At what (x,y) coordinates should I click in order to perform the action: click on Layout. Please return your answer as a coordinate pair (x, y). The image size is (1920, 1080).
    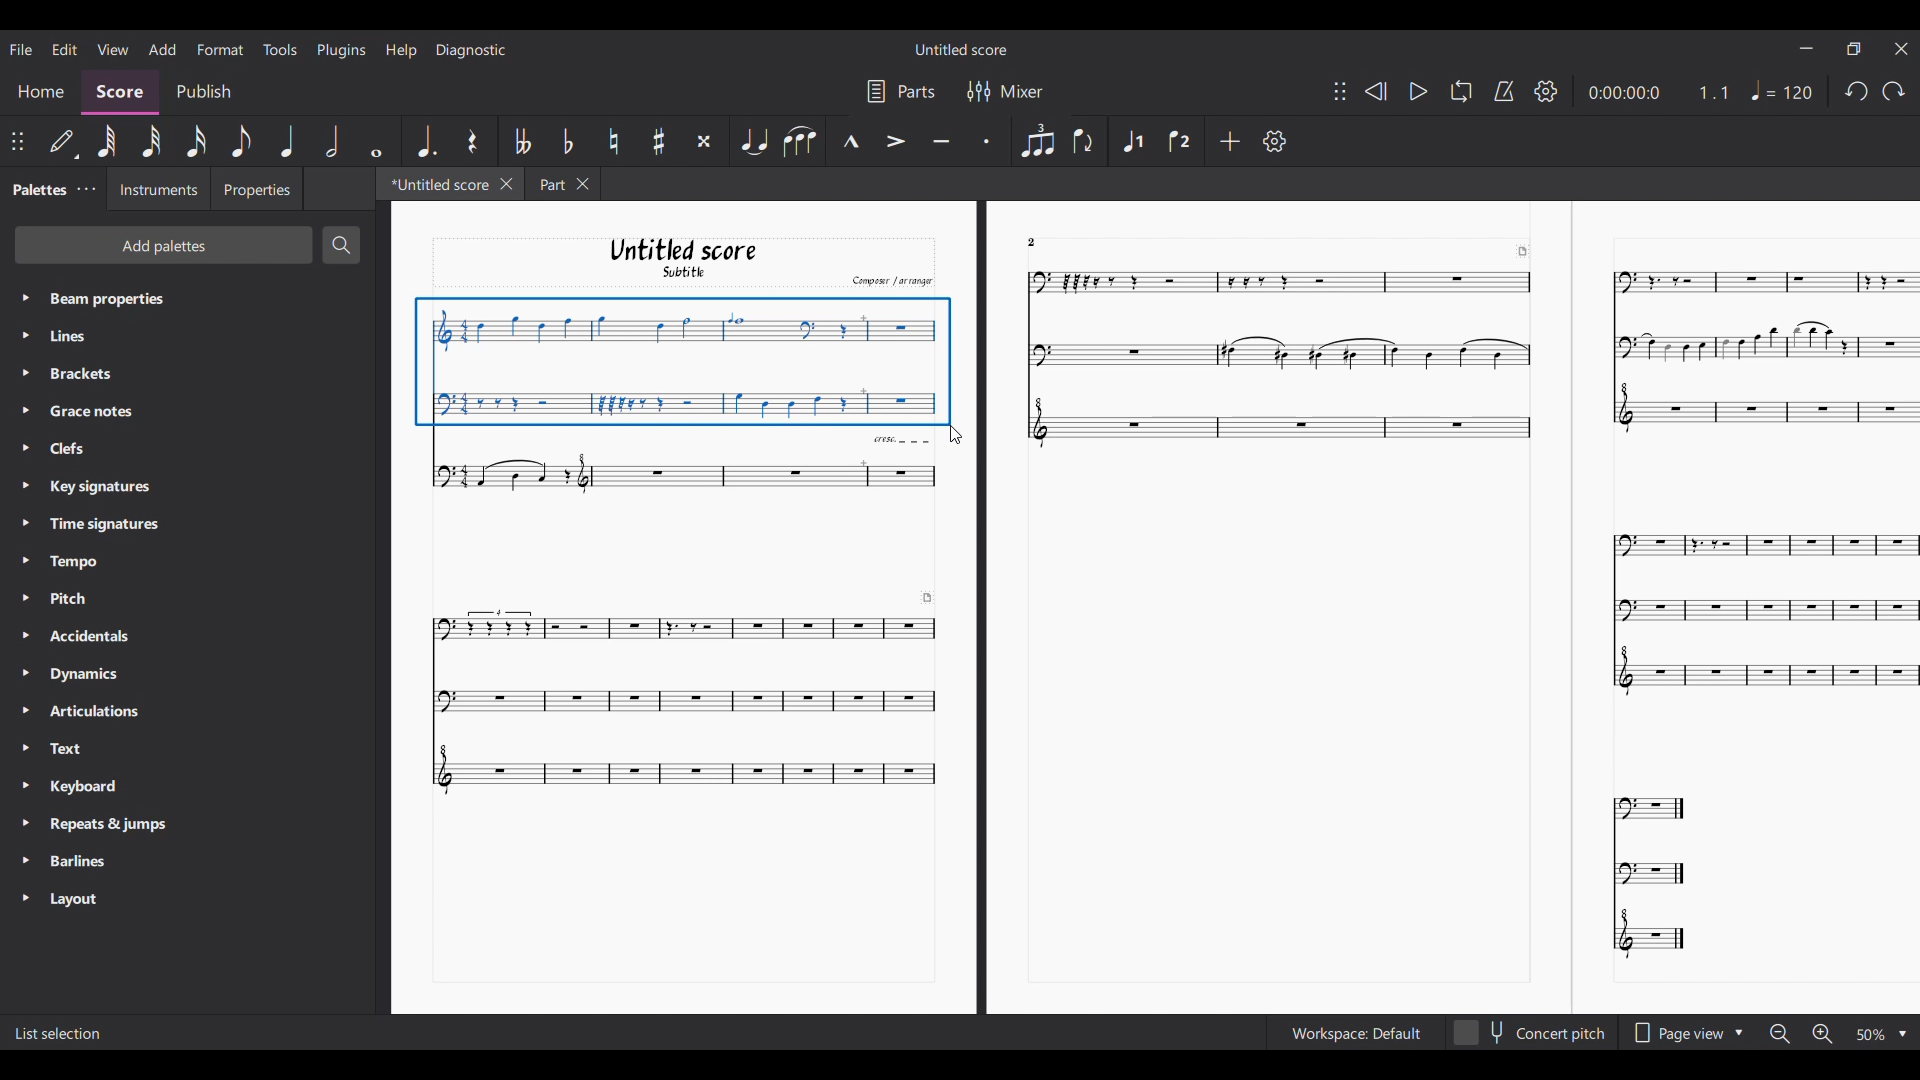
    Looking at the image, I should click on (80, 899).